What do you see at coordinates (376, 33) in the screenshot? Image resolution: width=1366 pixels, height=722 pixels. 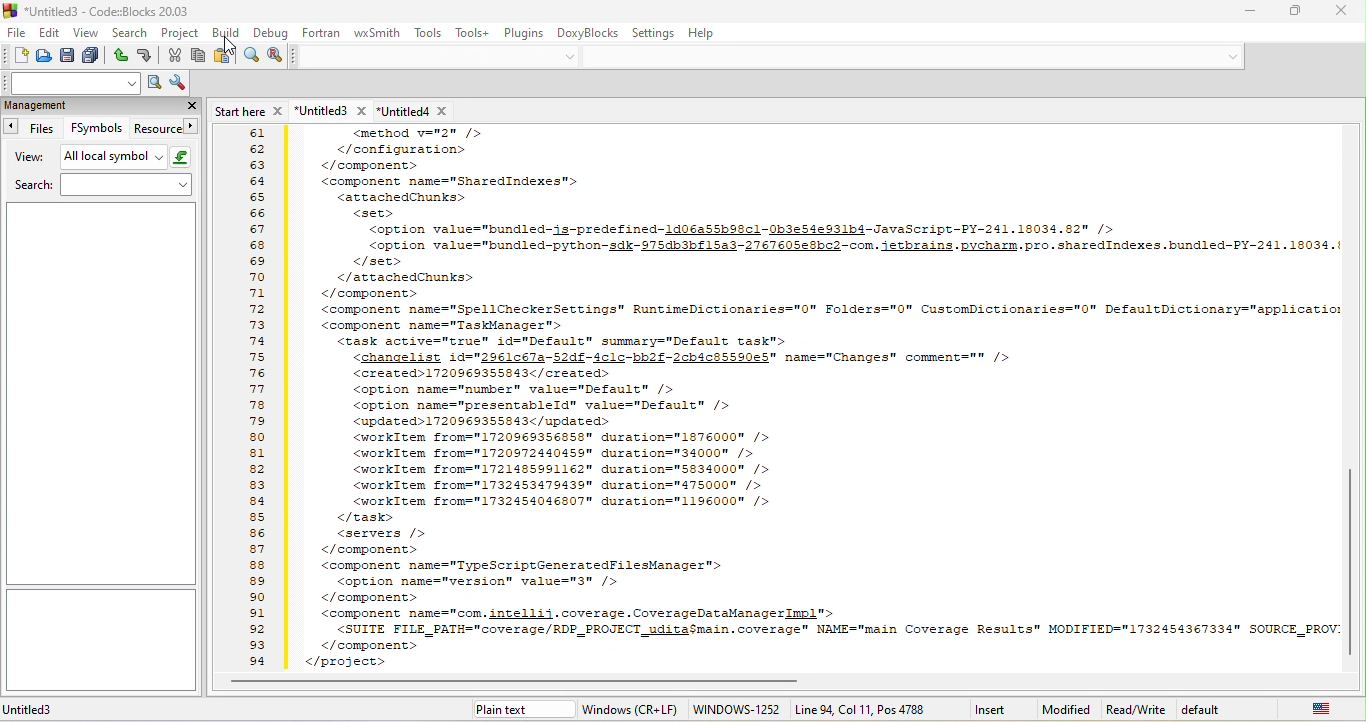 I see `wxsmith` at bounding box center [376, 33].